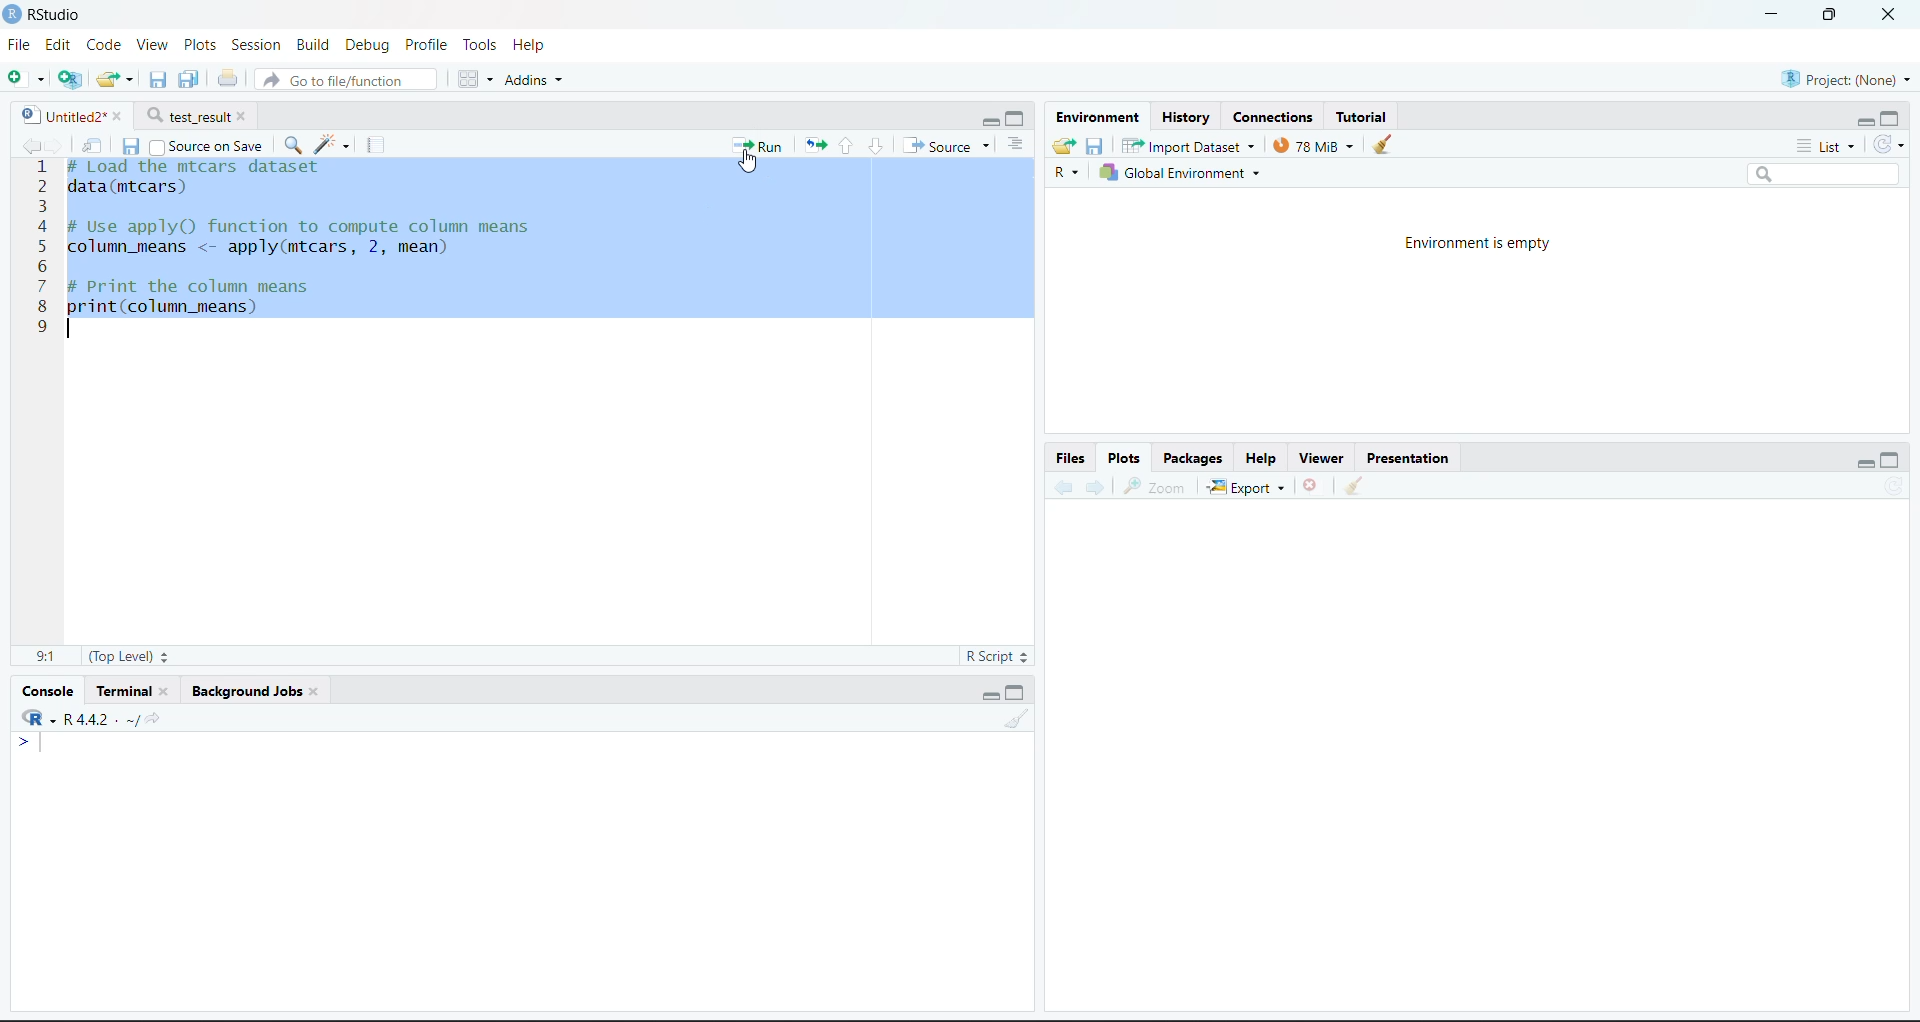  I want to click on Minimize, so click(1765, 15).